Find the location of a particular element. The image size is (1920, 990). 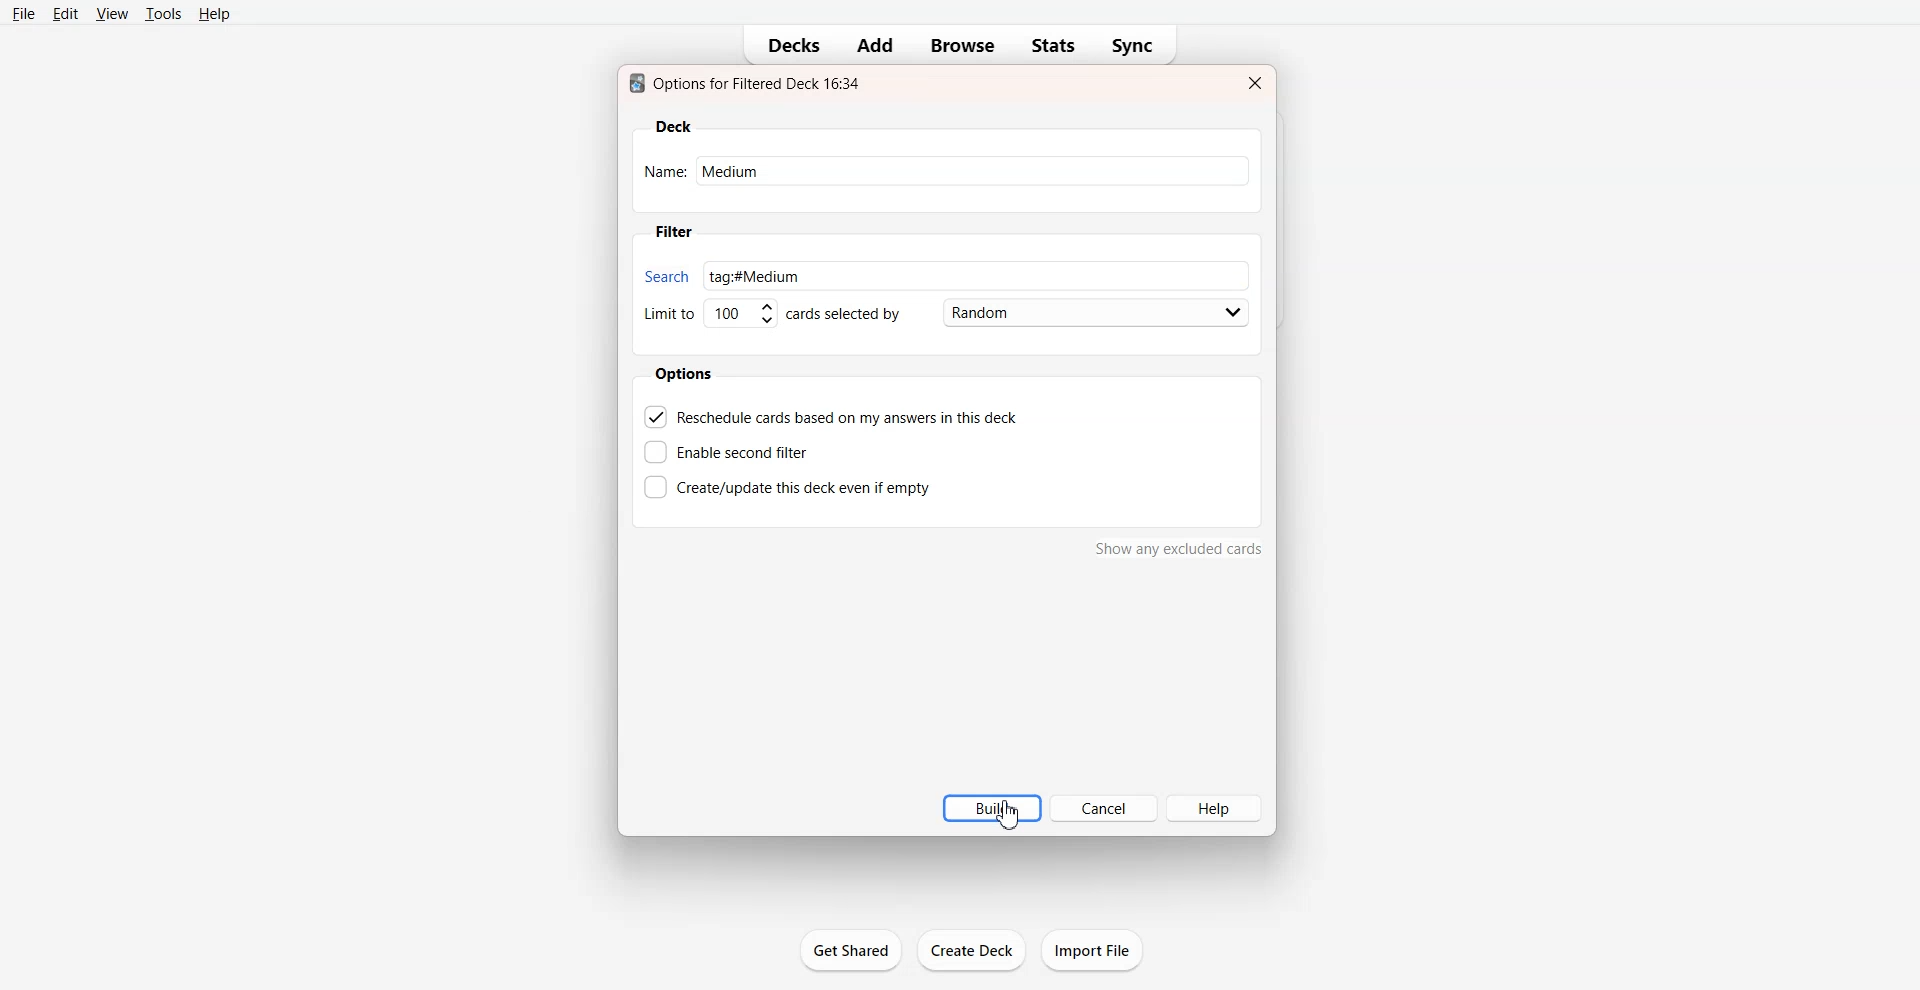

Enable second filter is located at coordinates (733, 452).